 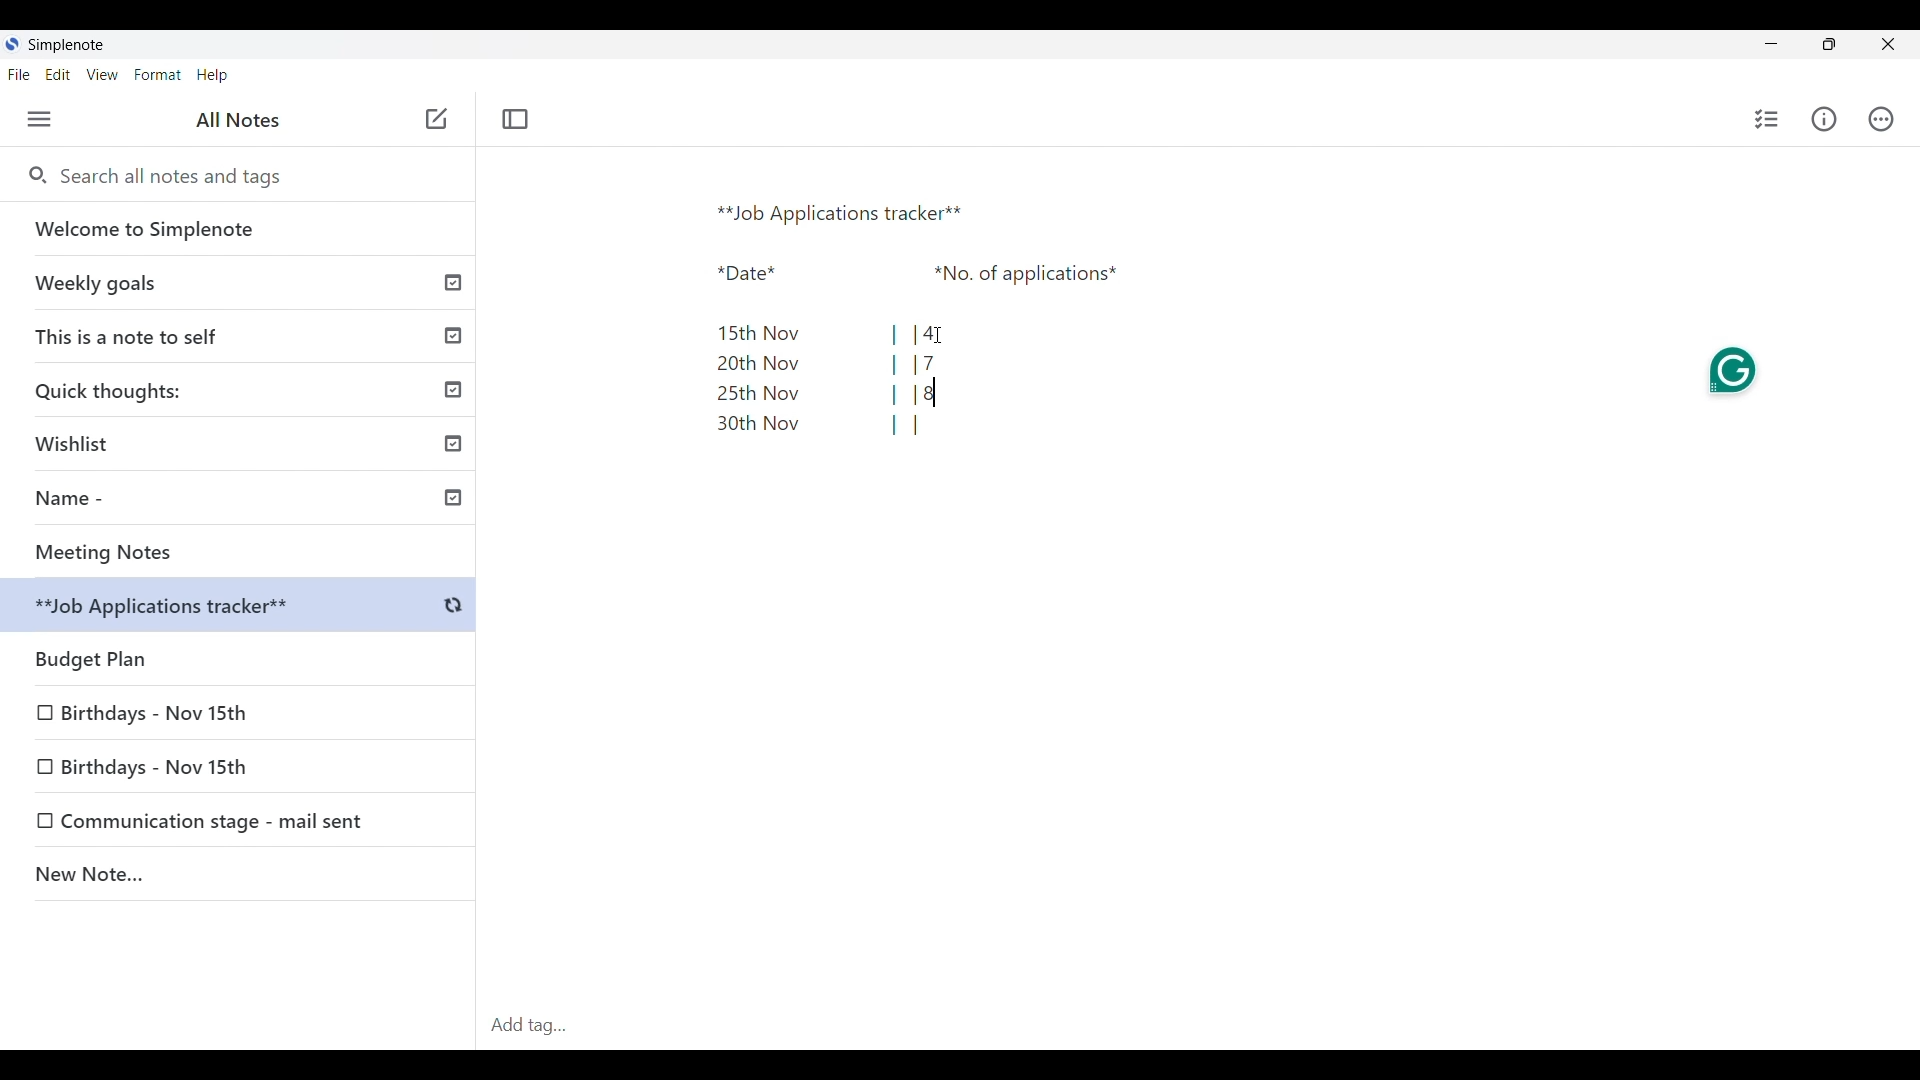 What do you see at coordinates (66, 45) in the screenshot?
I see `Software name` at bounding box center [66, 45].